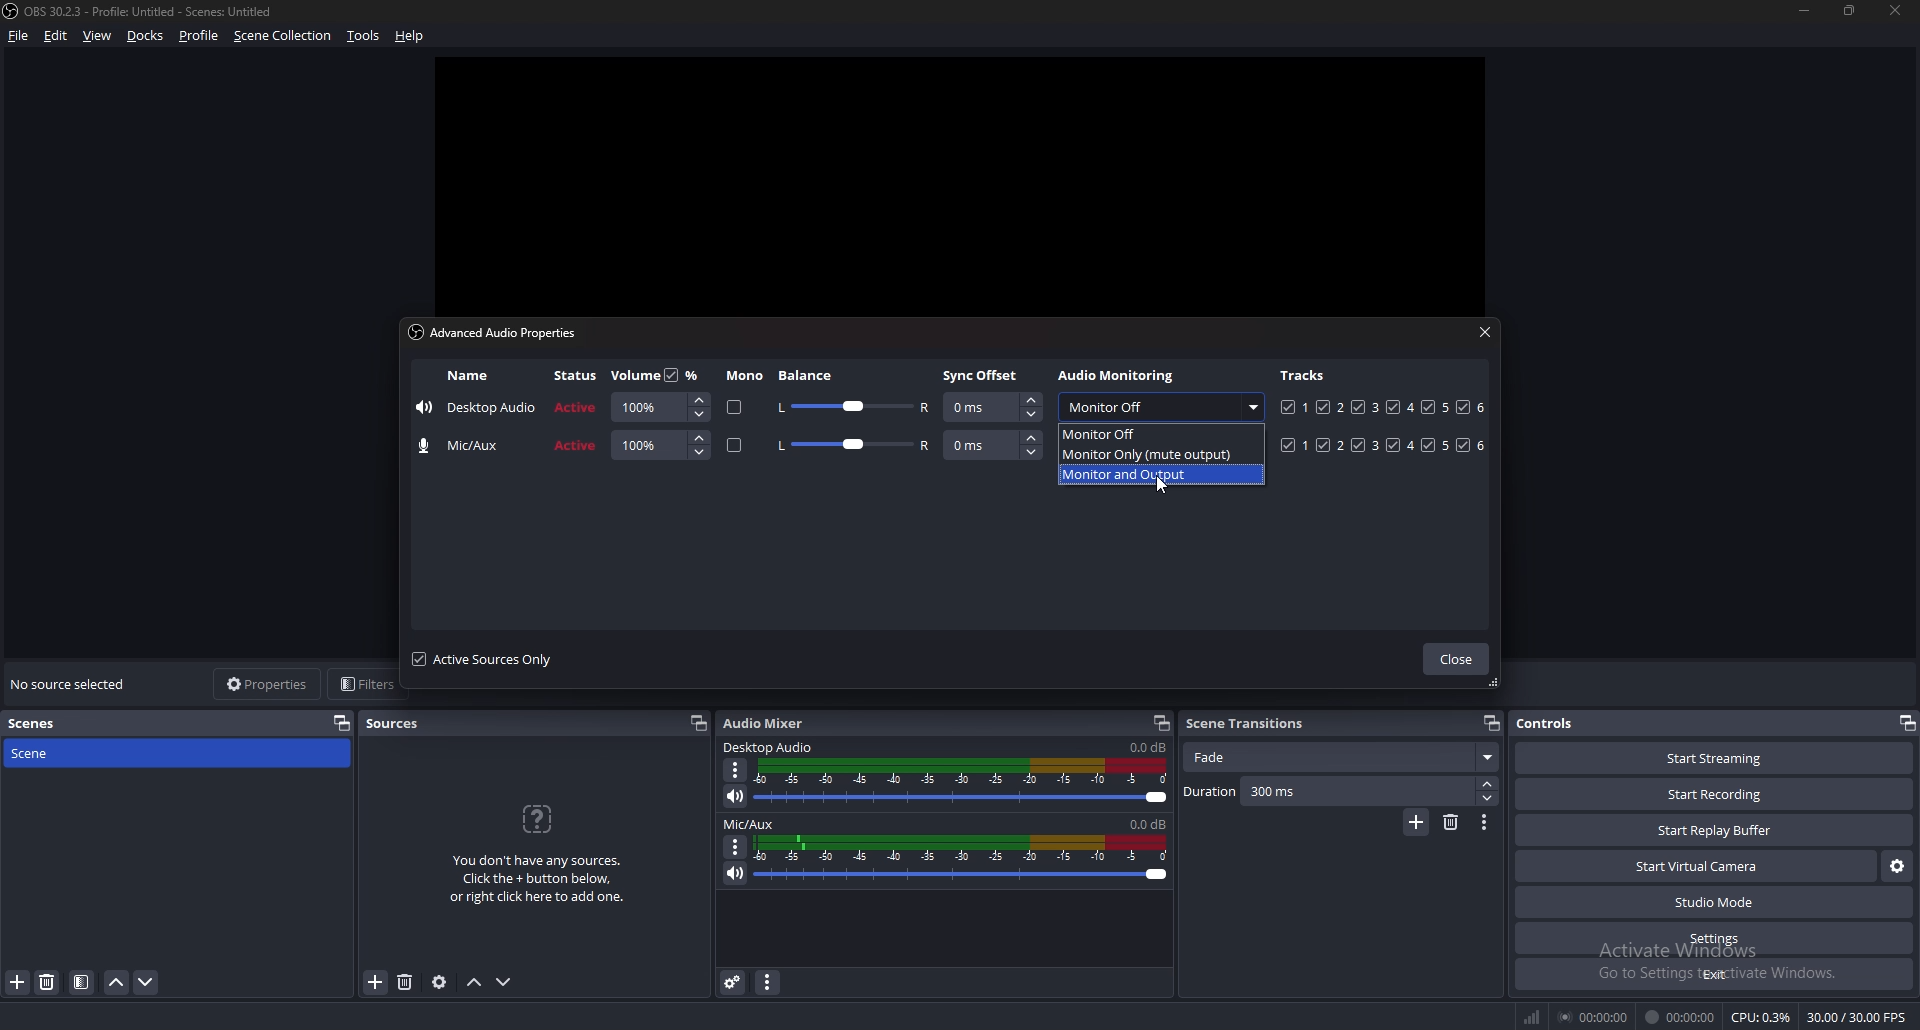  What do you see at coordinates (1850, 10) in the screenshot?
I see `resize` at bounding box center [1850, 10].